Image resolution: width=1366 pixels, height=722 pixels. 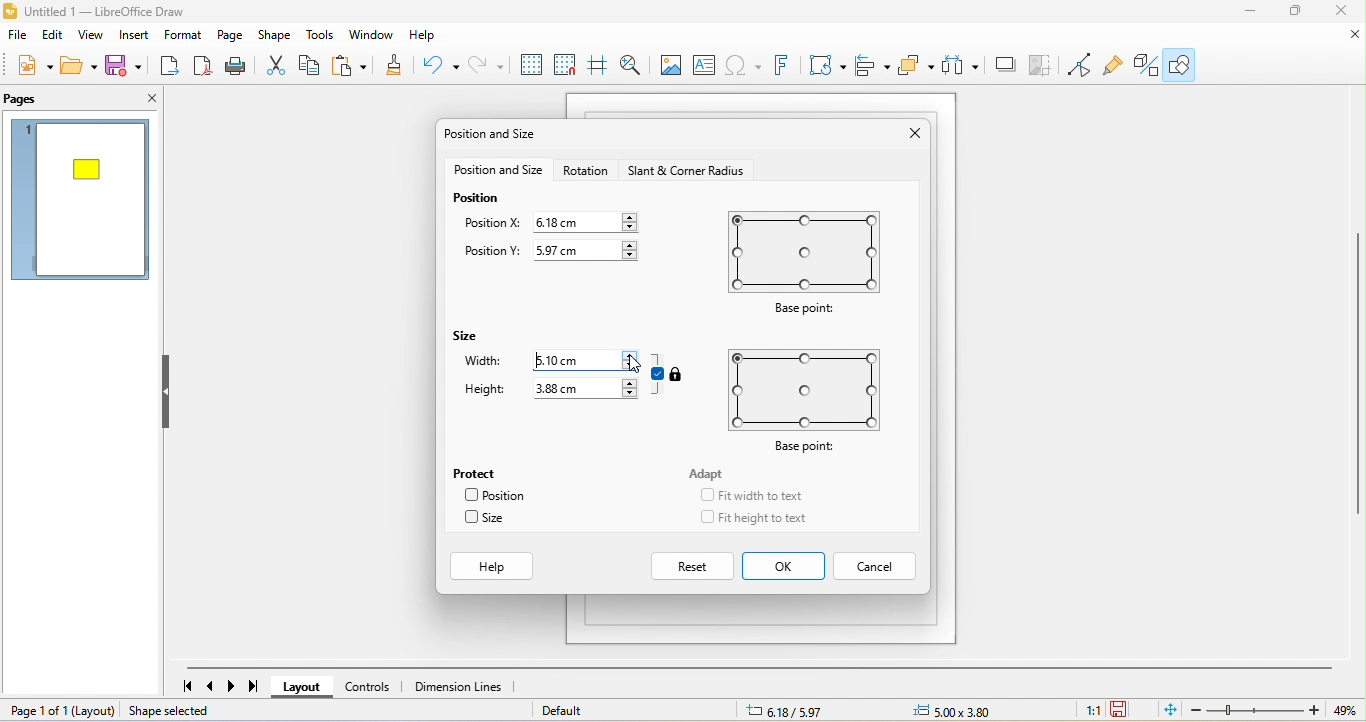 What do you see at coordinates (787, 67) in the screenshot?
I see `fontwork text` at bounding box center [787, 67].